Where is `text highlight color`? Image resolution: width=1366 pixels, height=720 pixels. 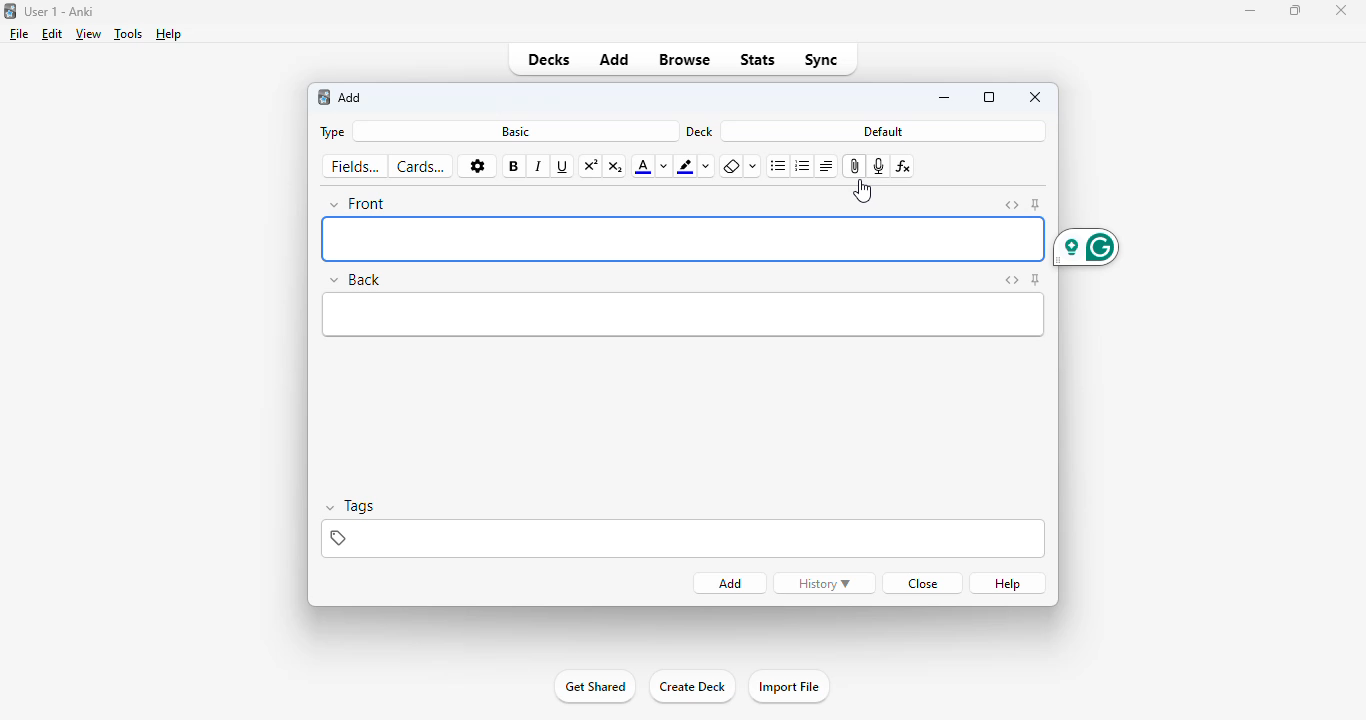 text highlight color is located at coordinates (685, 166).